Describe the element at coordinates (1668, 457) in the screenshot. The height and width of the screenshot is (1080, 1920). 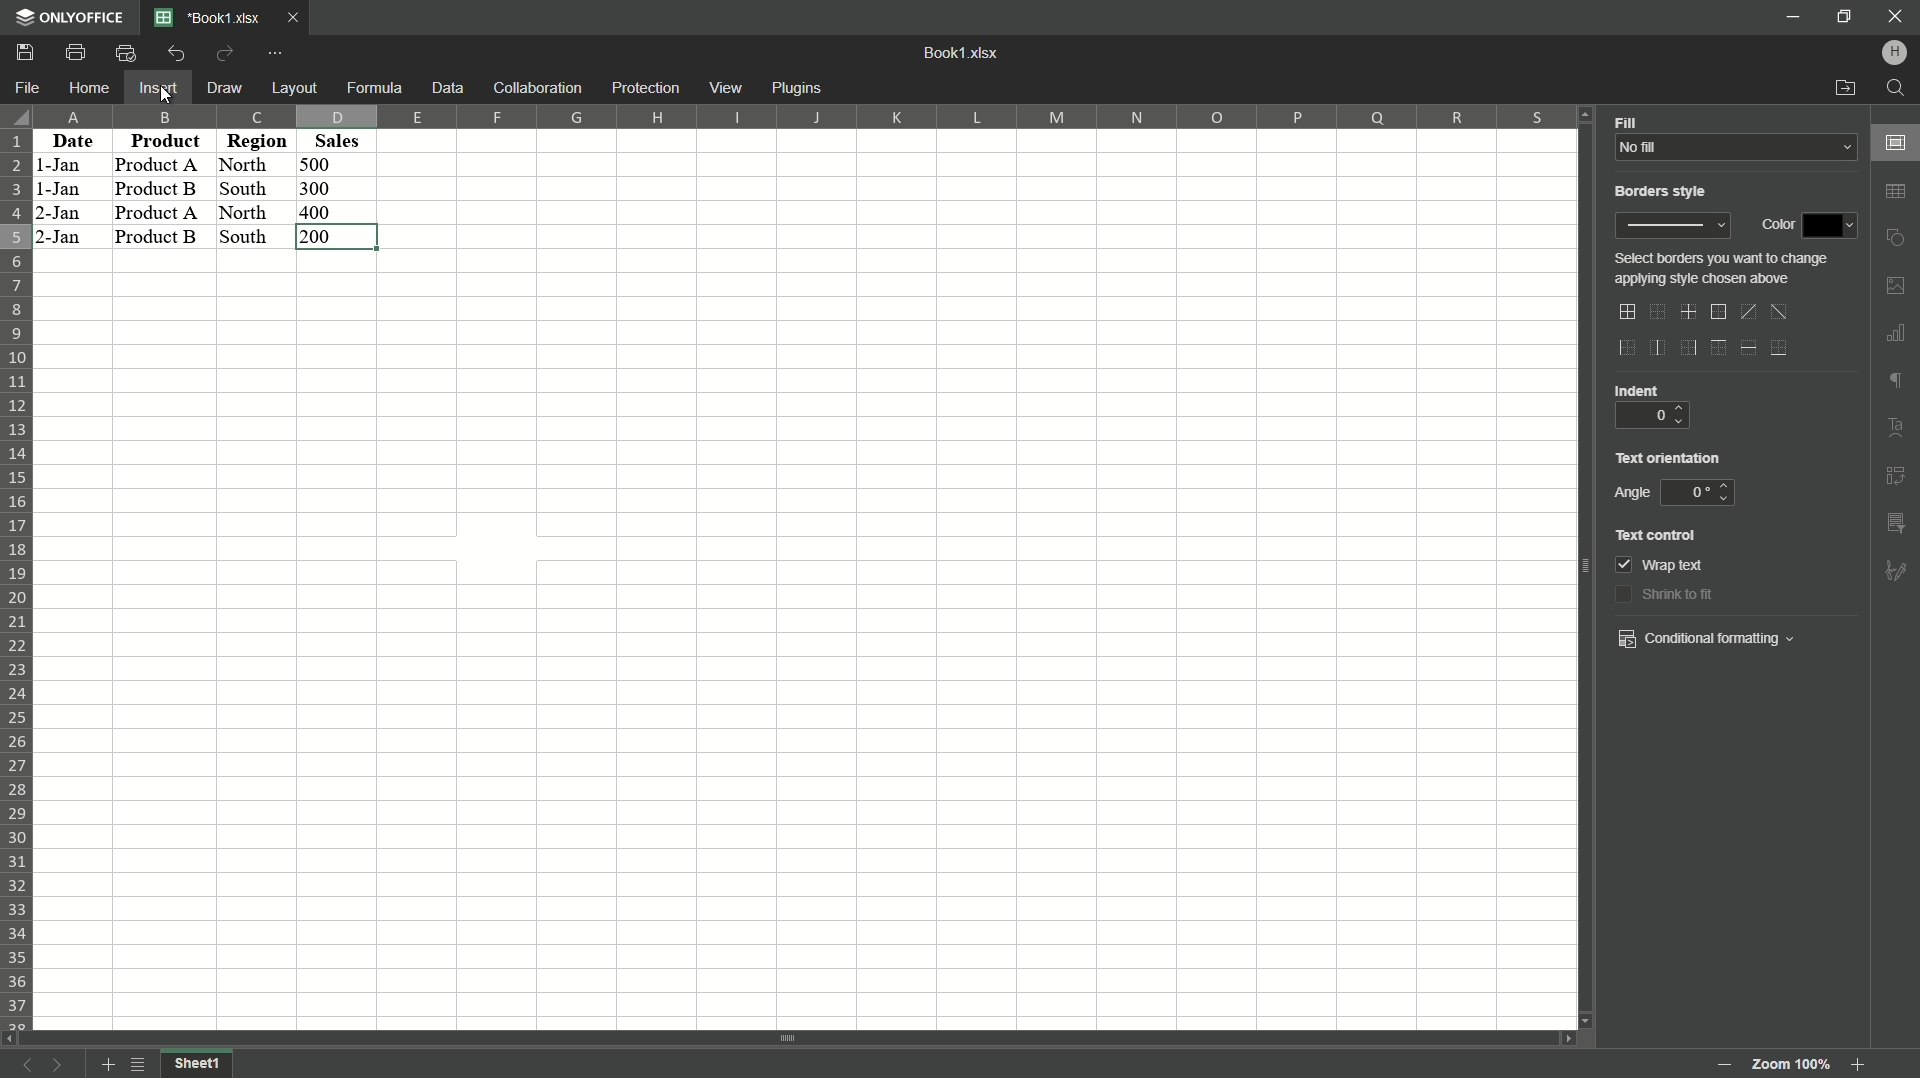
I see `text orientation` at that location.